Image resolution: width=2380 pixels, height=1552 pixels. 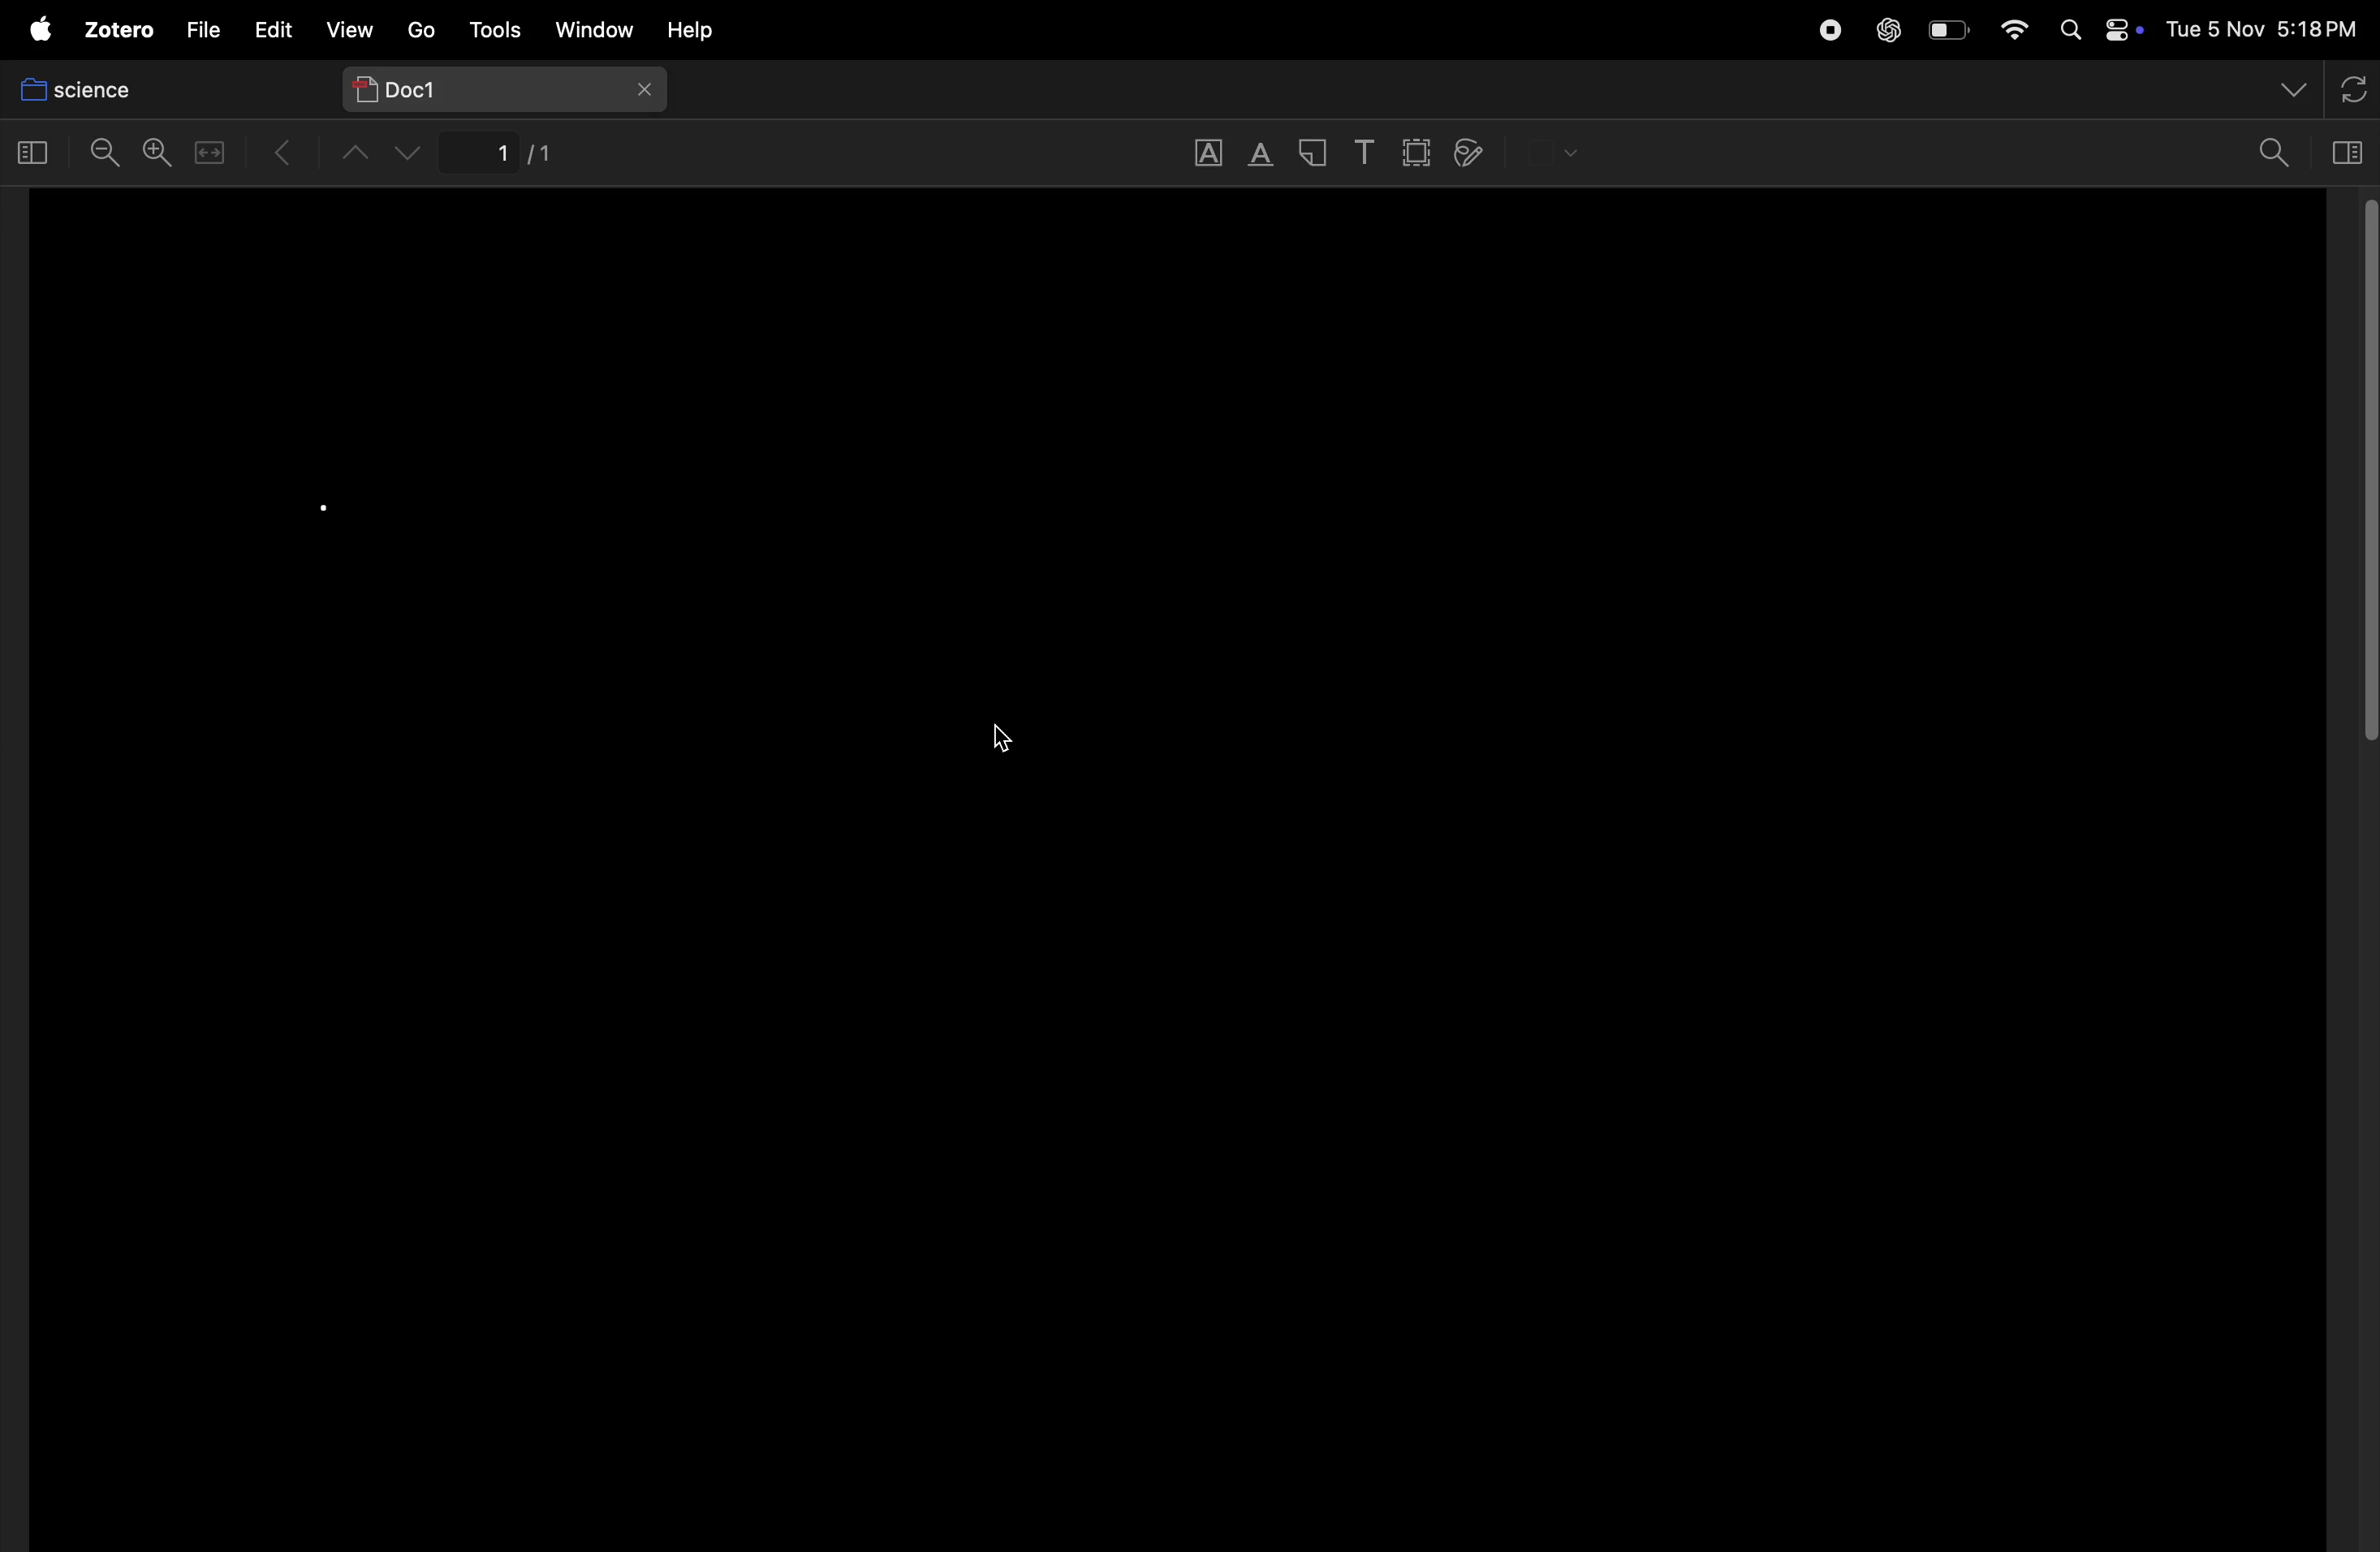 What do you see at coordinates (1479, 156) in the screenshot?
I see `draw` at bounding box center [1479, 156].